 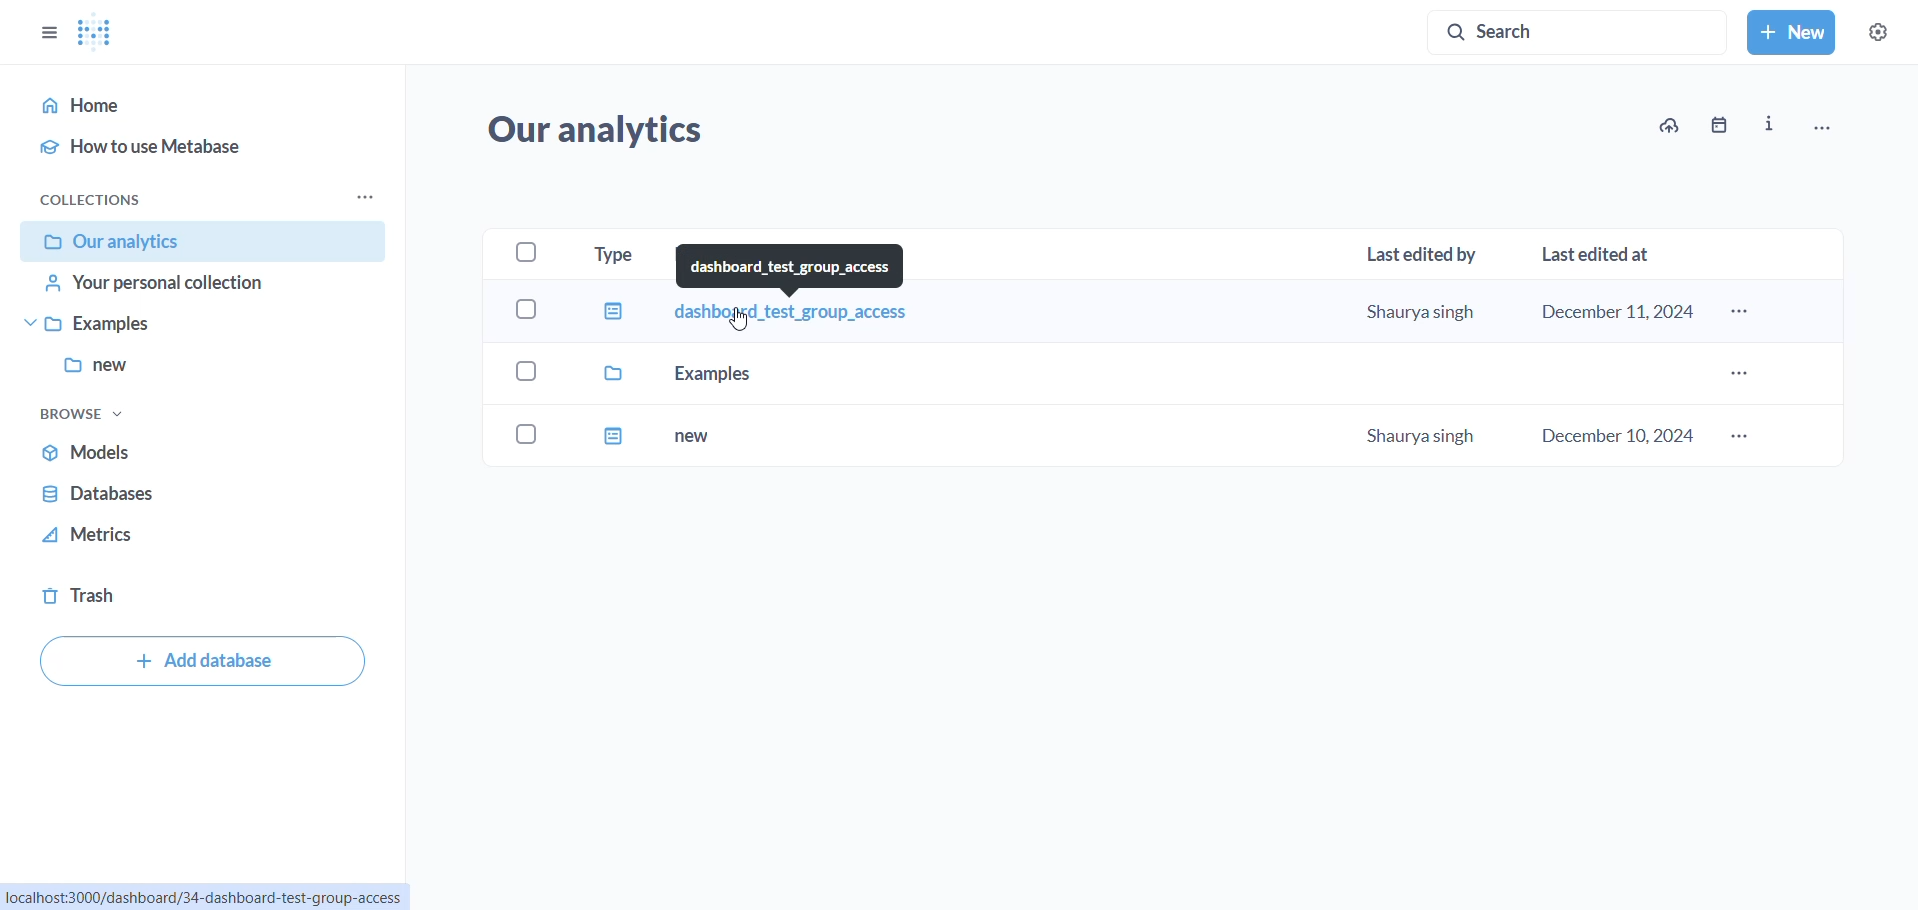 I want to click on info, so click(x=1774, y=127).